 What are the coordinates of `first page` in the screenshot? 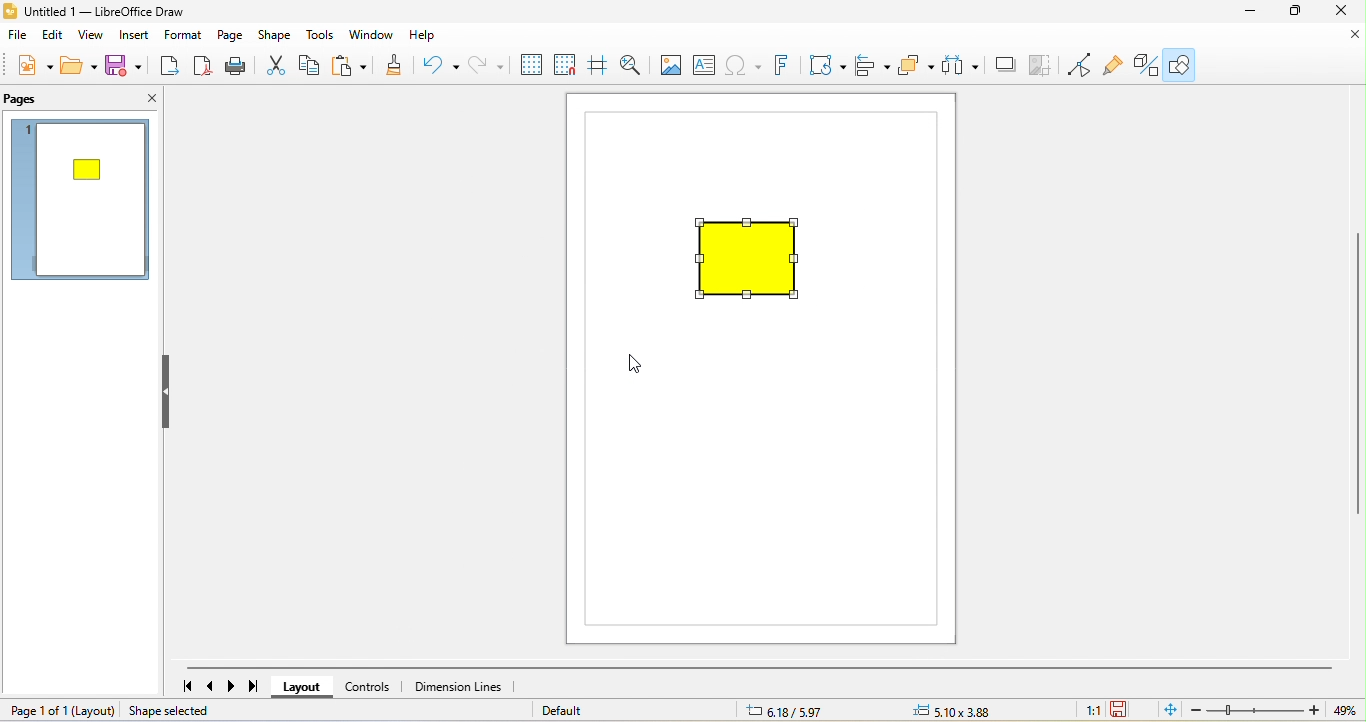 It's located at (184, 687).